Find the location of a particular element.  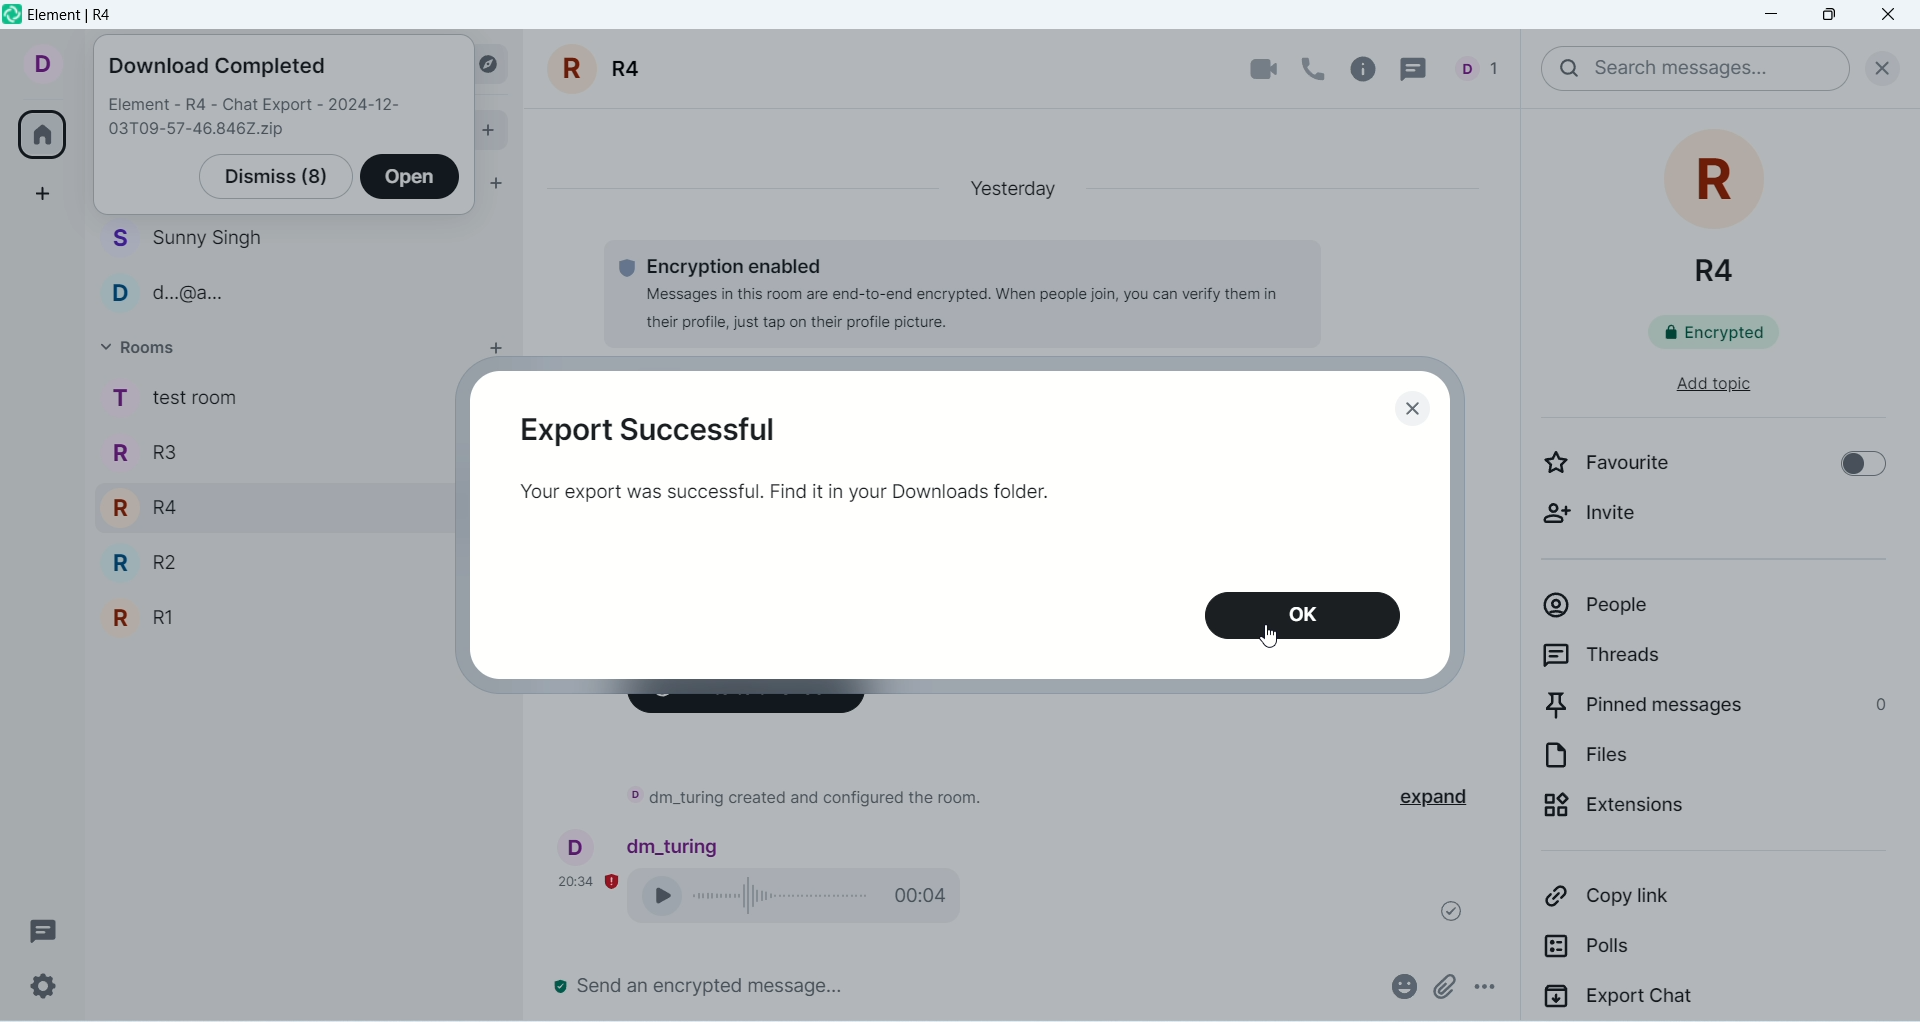

create a space is located at coordinates (47, 193).